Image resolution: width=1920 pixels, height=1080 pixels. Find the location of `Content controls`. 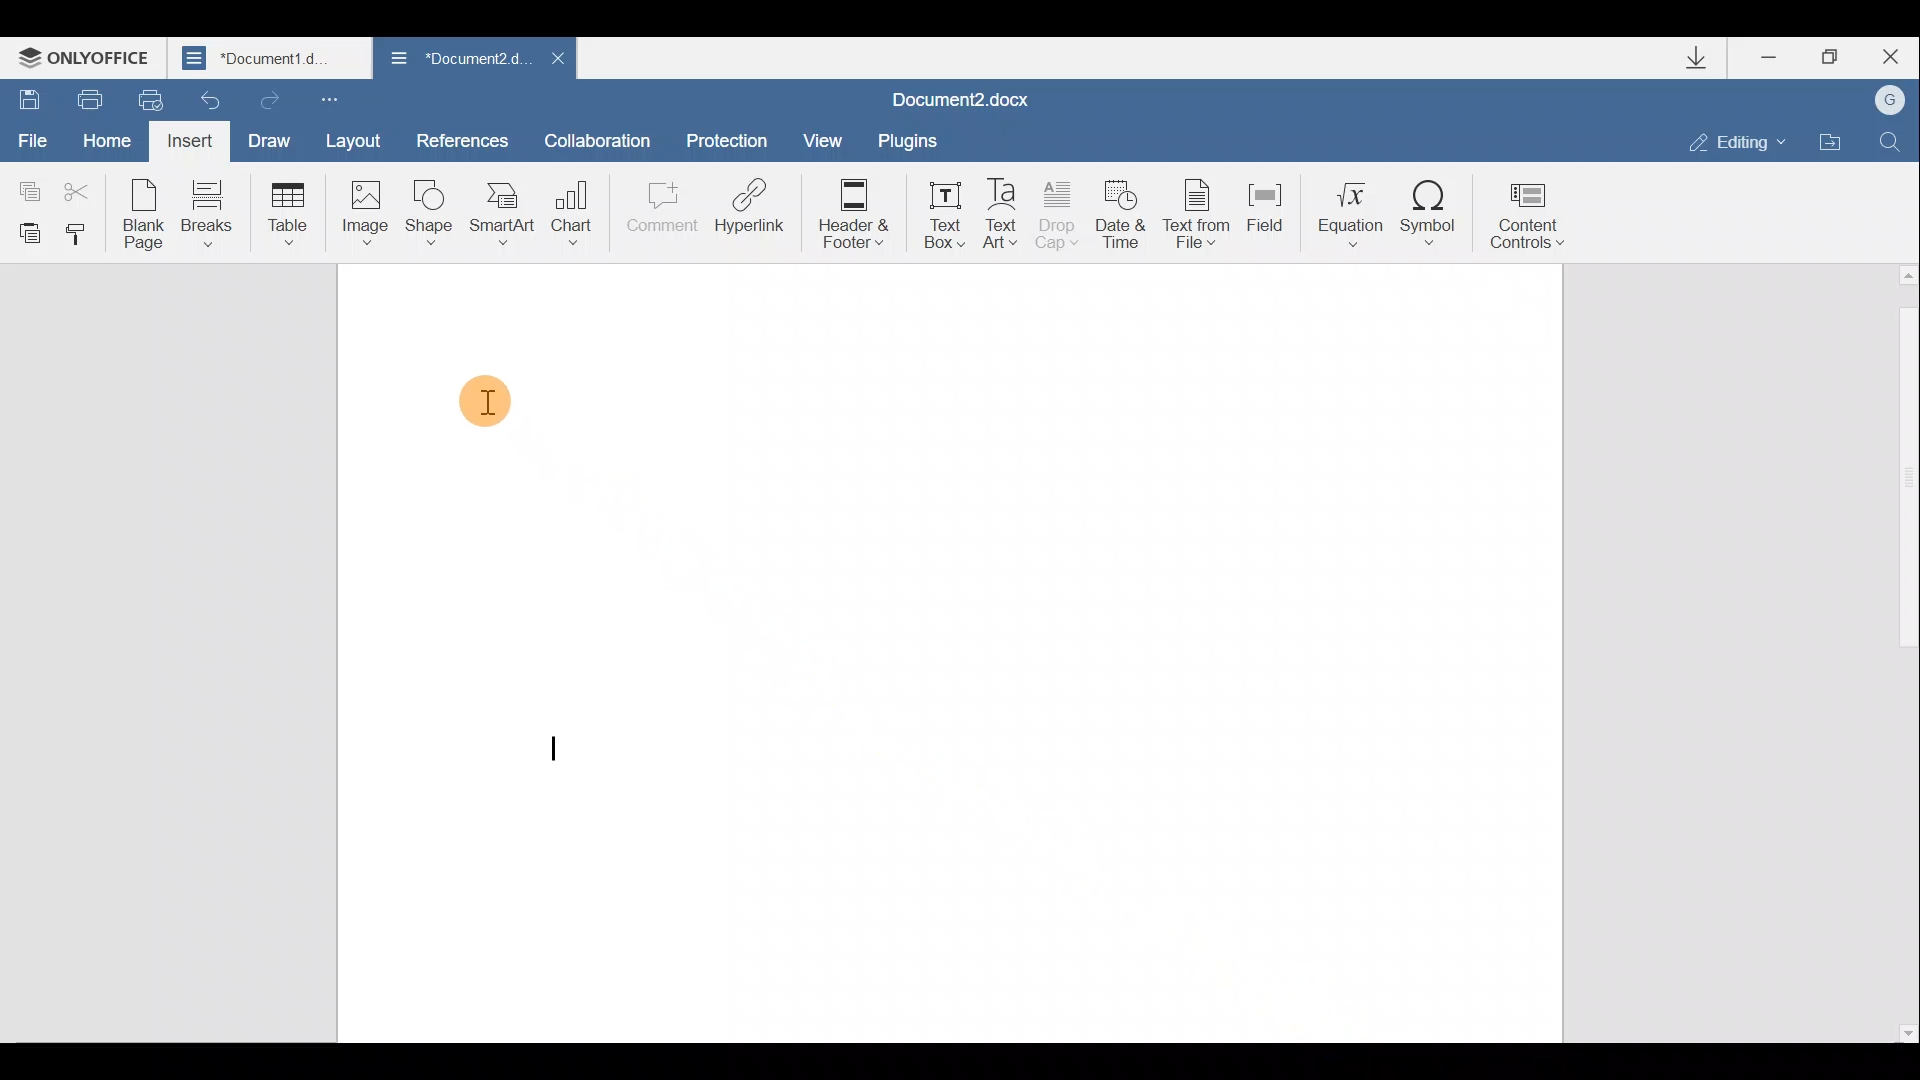

Content controls is located at coordinates (1532, 220).